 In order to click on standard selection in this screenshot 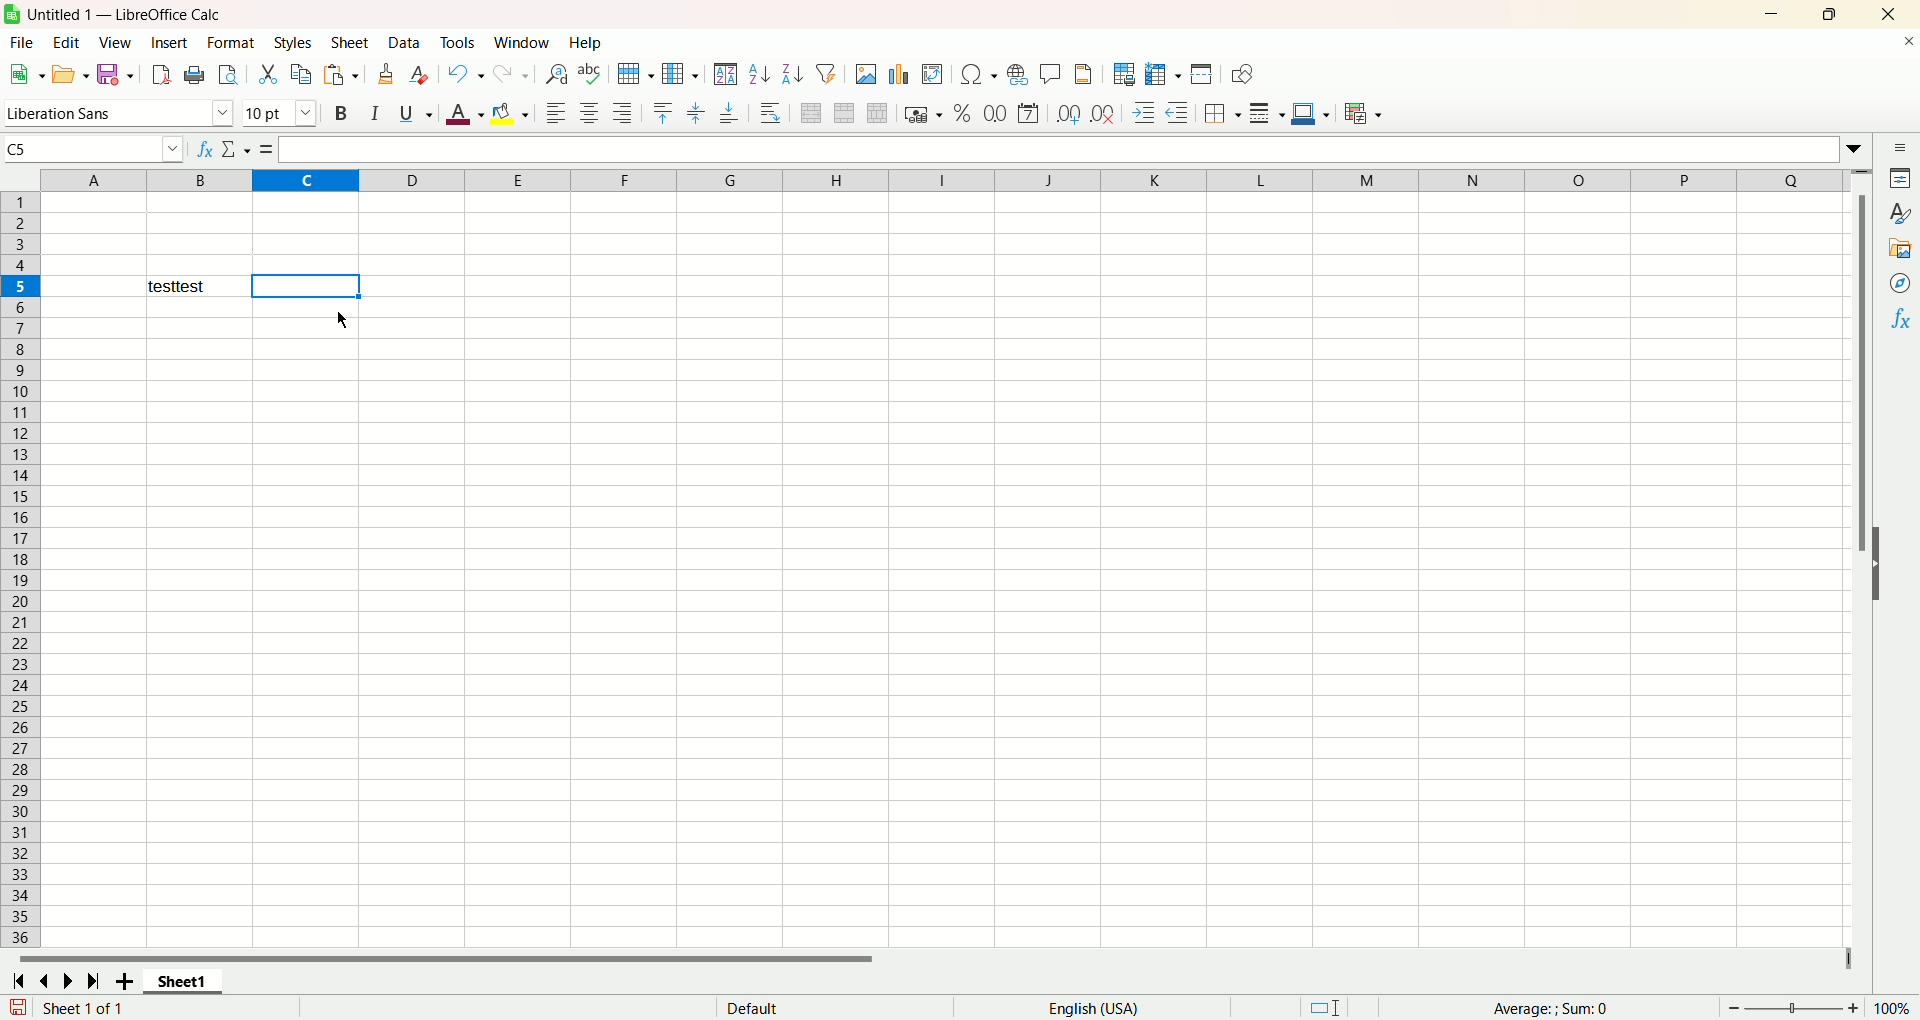, I will do `click(1327, 1009)`.